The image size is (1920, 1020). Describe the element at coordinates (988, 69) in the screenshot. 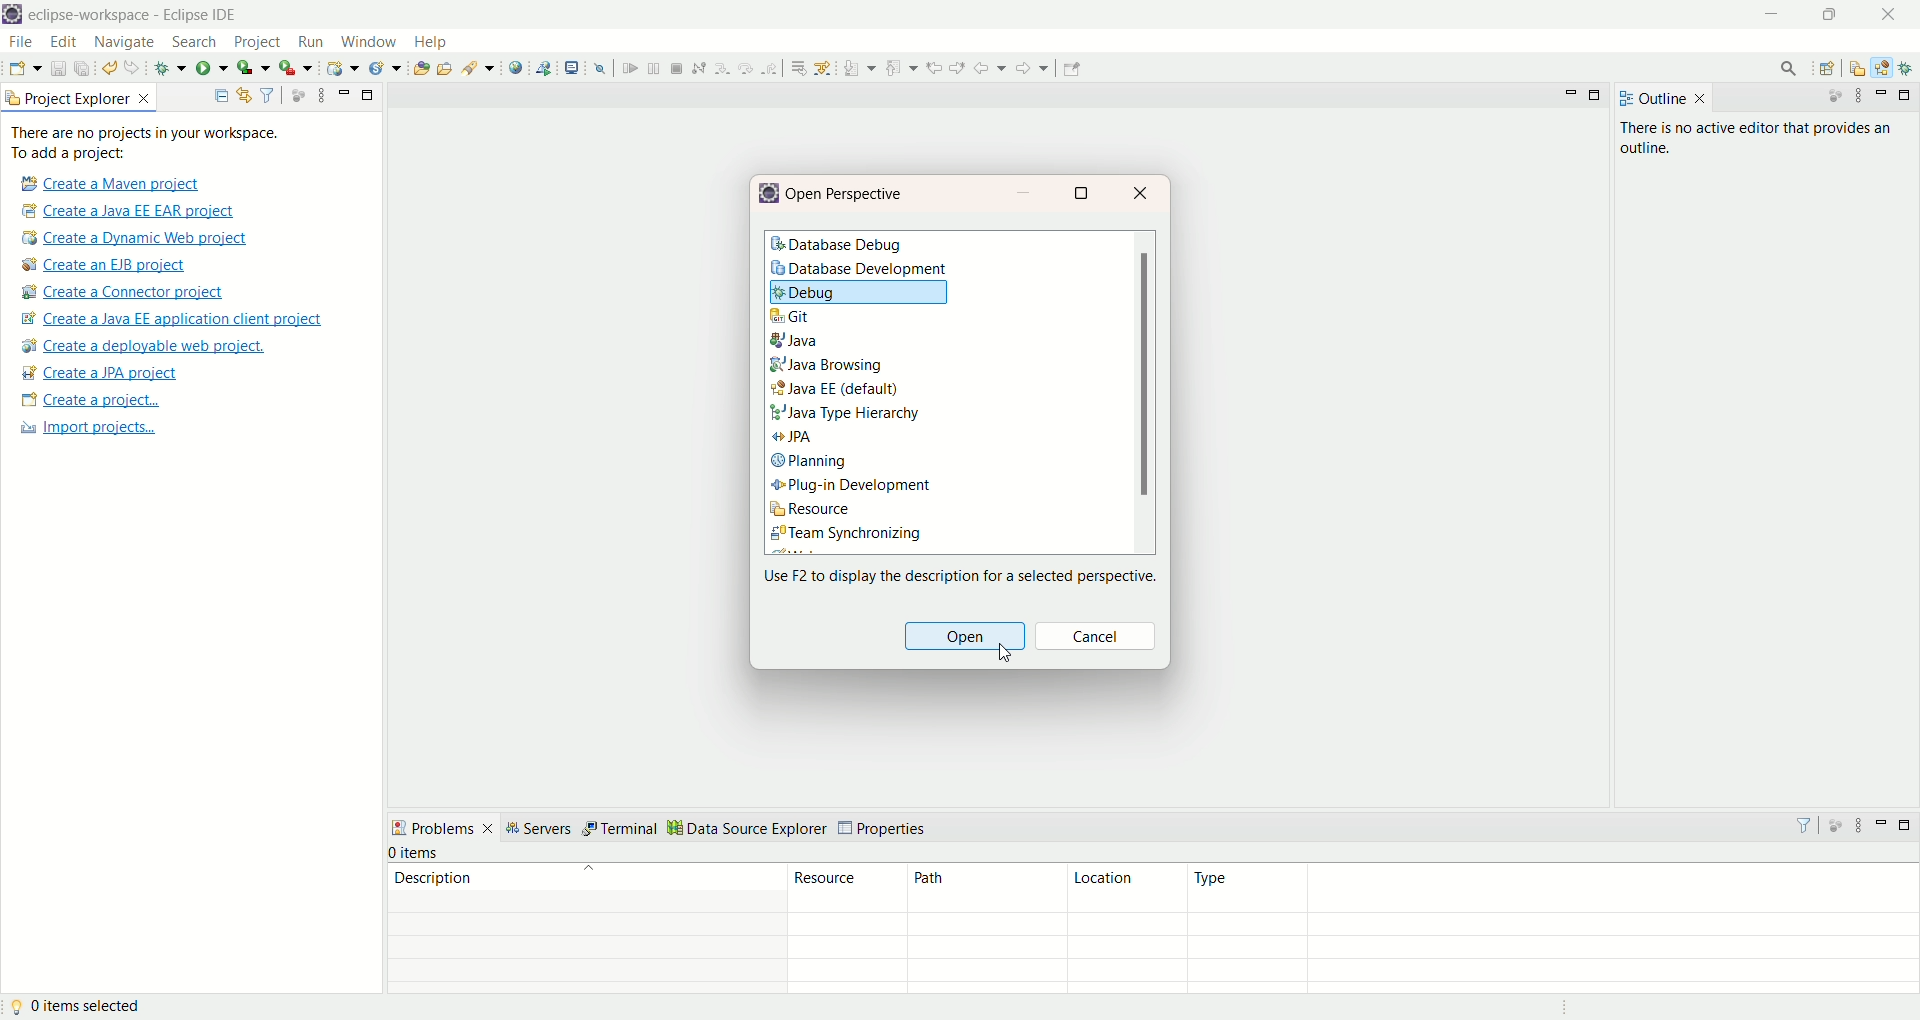

I see `back` at that location.